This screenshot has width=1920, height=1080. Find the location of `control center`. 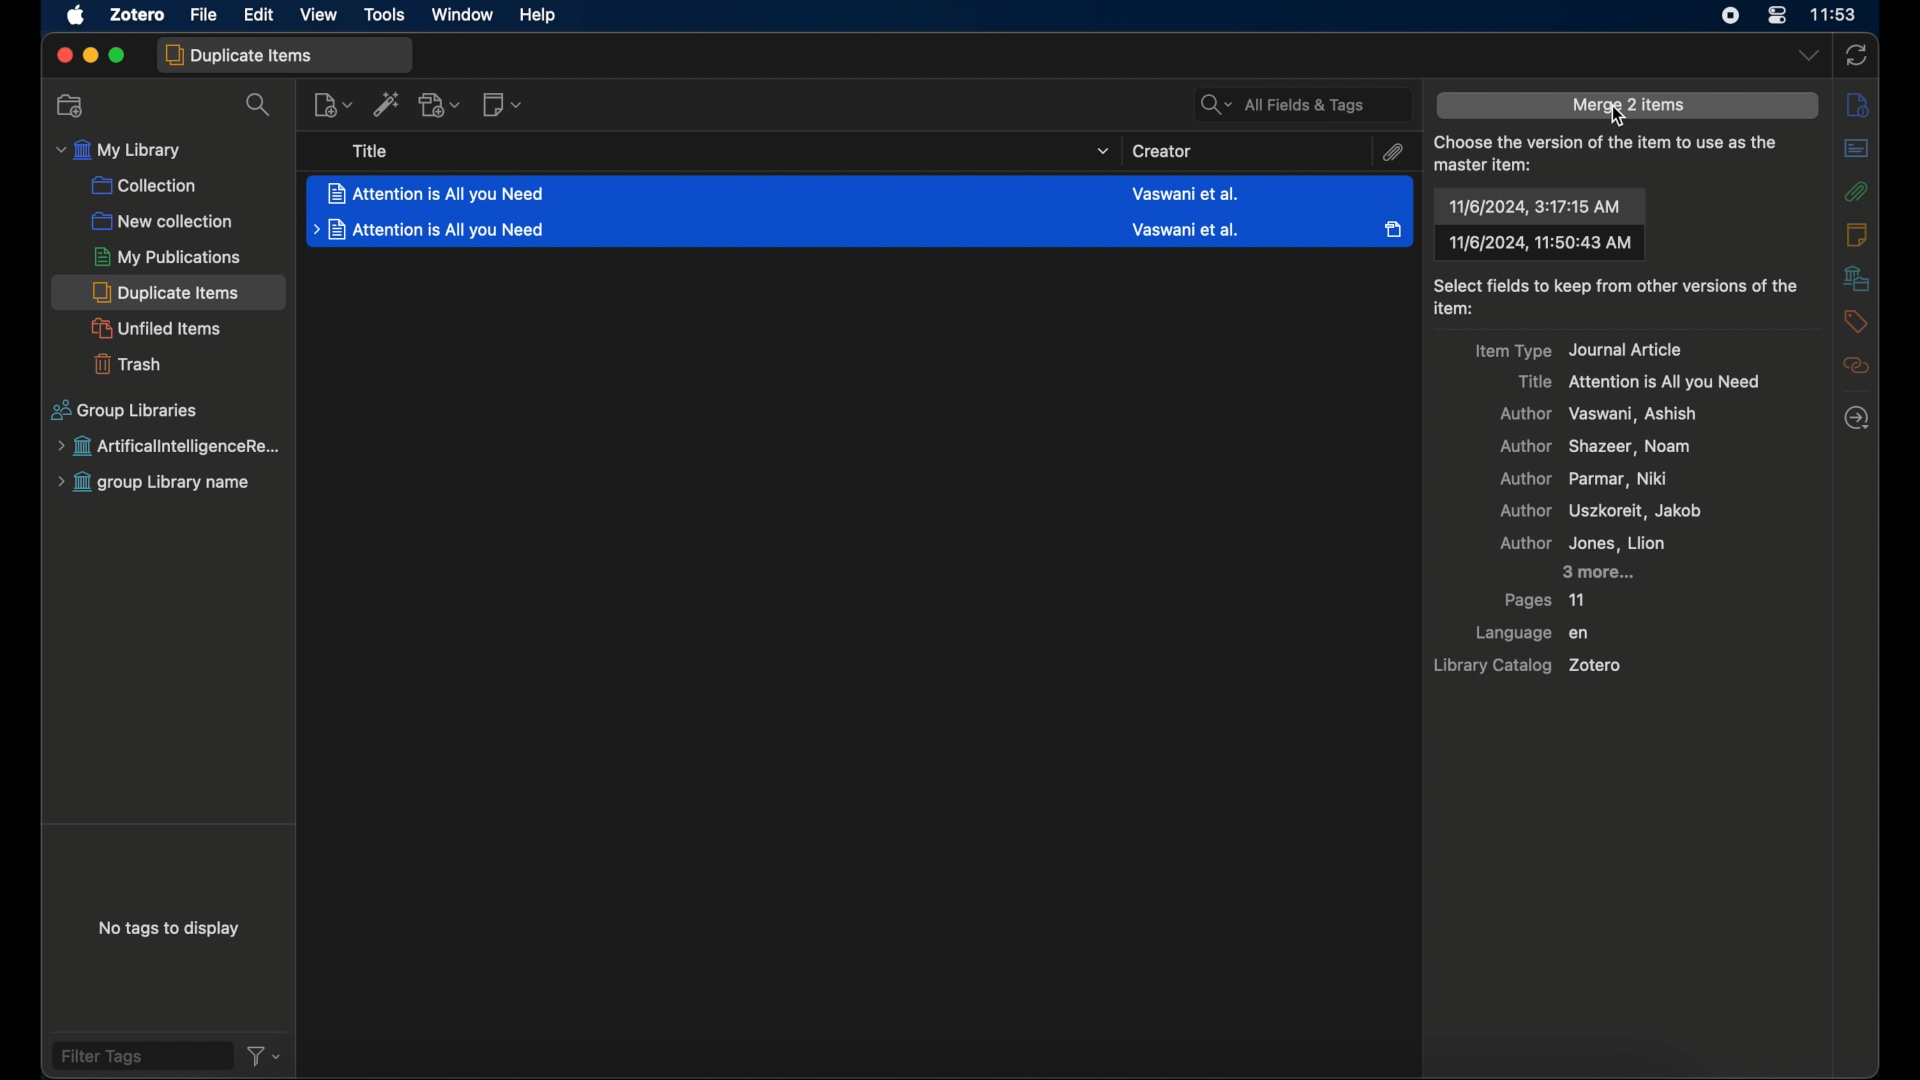

control center is located at coordinates (1776, 16).